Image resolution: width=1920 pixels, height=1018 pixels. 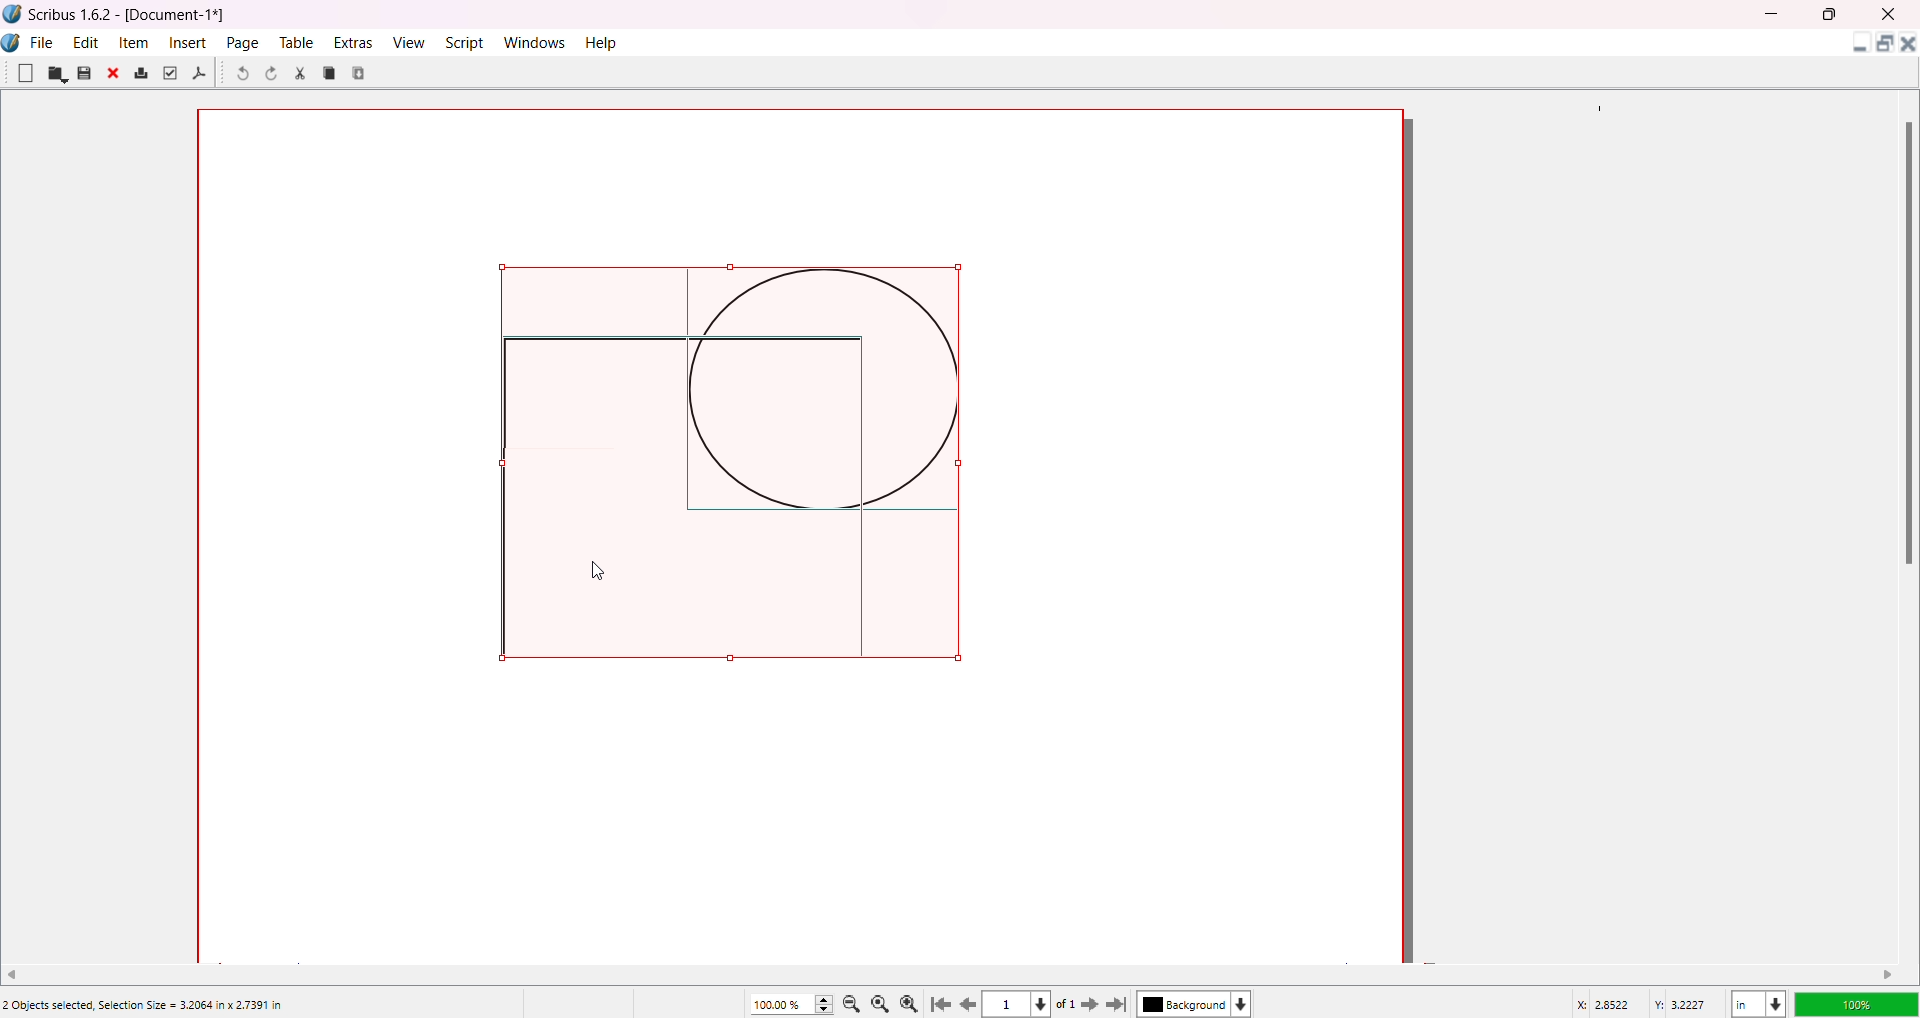 What do you see at coordinates (943, 1001) in the screenshot?
I see `First Page` at bounding box center [943, 1001].